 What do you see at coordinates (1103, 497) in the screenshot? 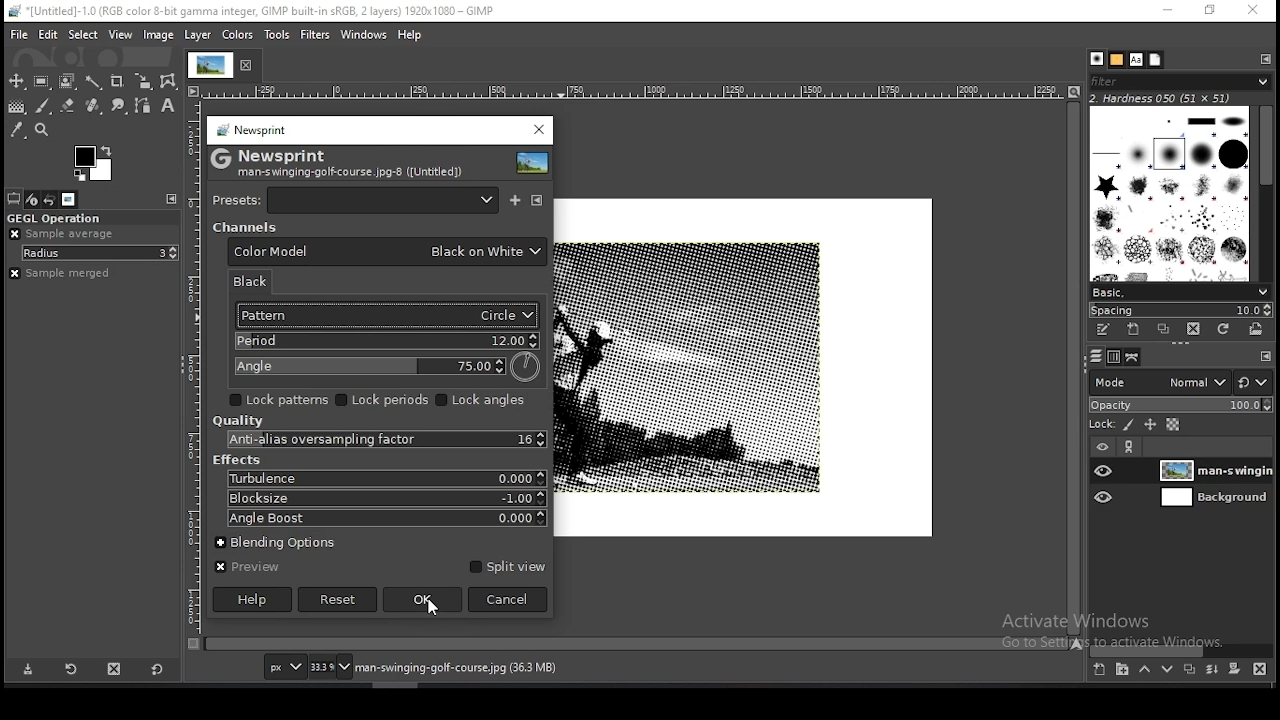
I see `layer visibility on/off` at bounding box center [1103, 497].